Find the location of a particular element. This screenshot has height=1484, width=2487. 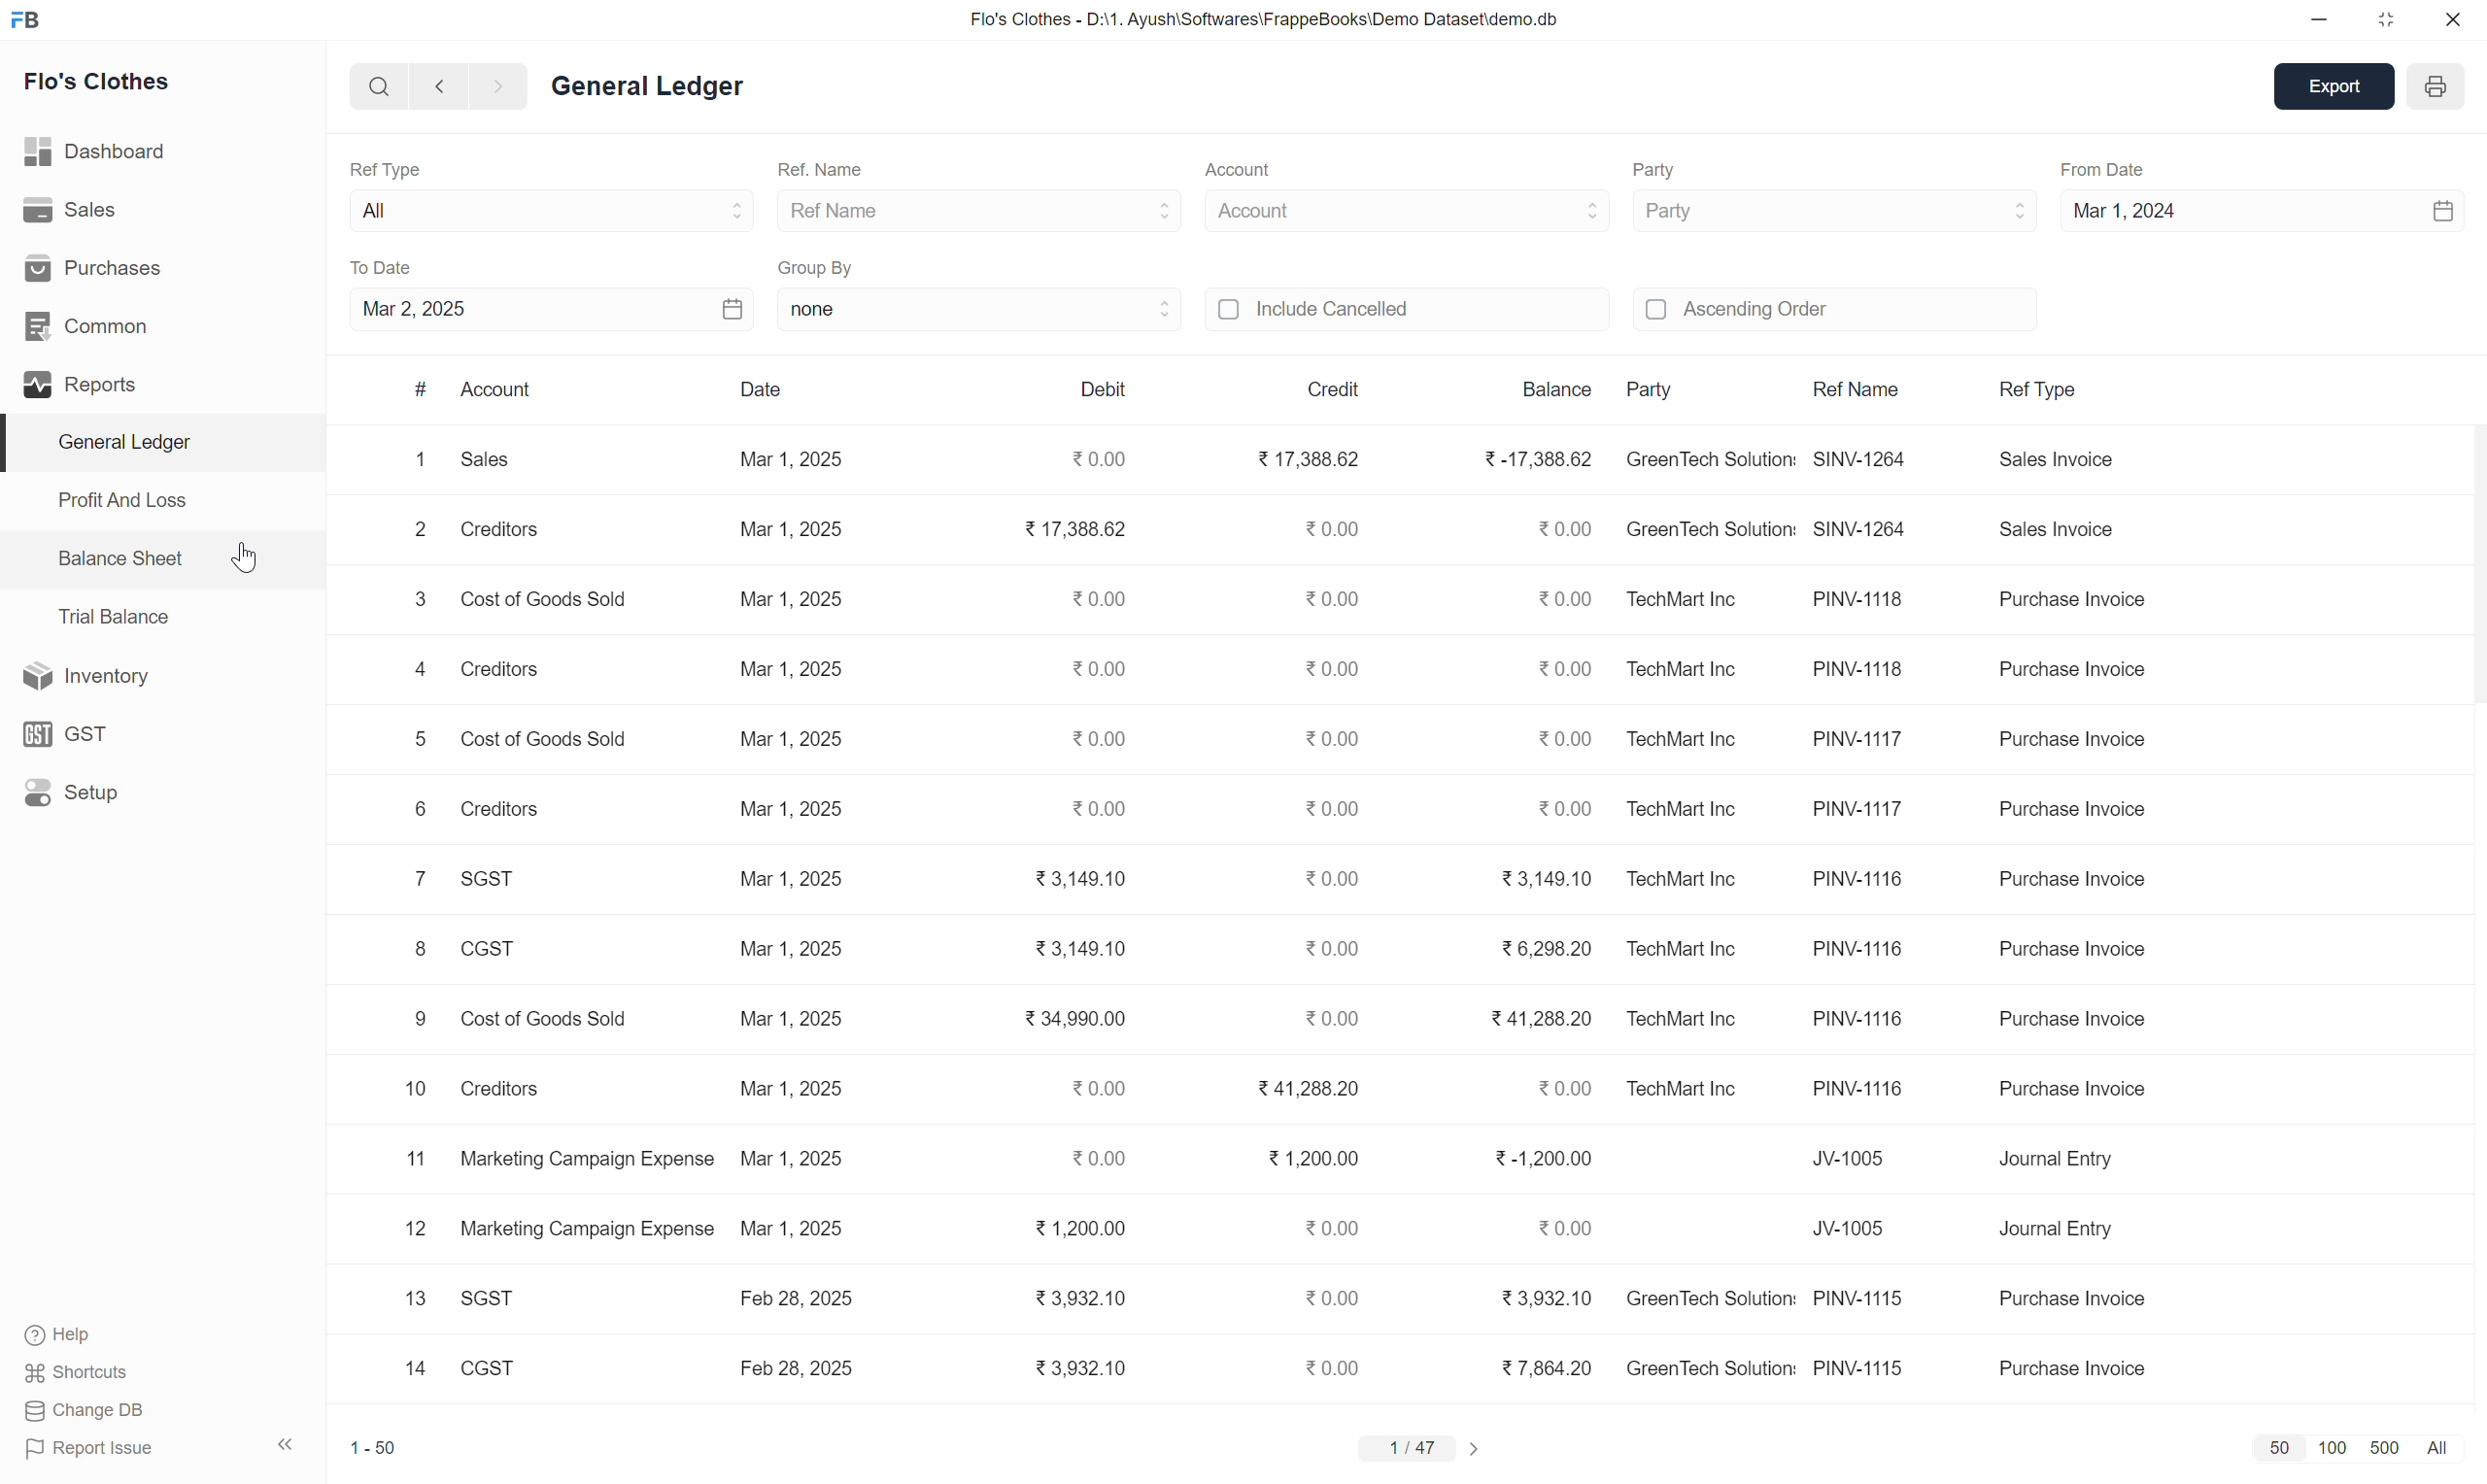

Feb 28, 2025 is located at coordinates (795, 1296).